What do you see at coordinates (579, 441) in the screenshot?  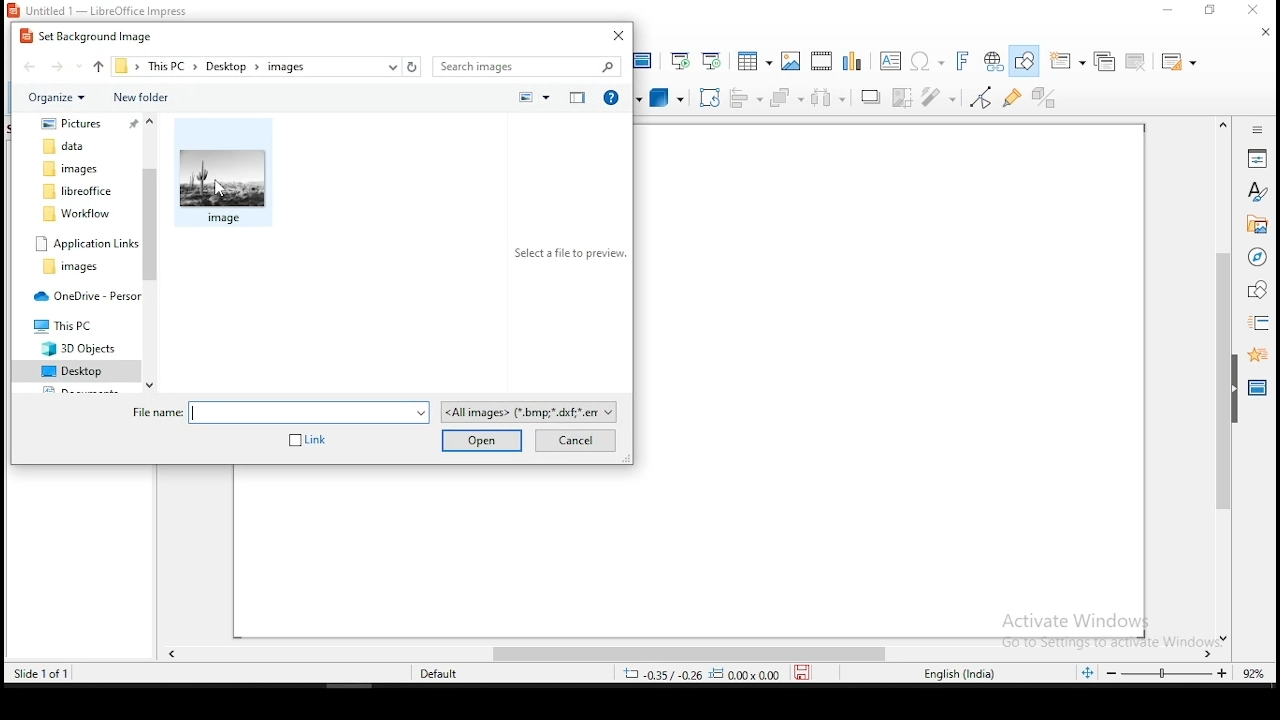 I see `cancel` at bounding box center [579, 441].